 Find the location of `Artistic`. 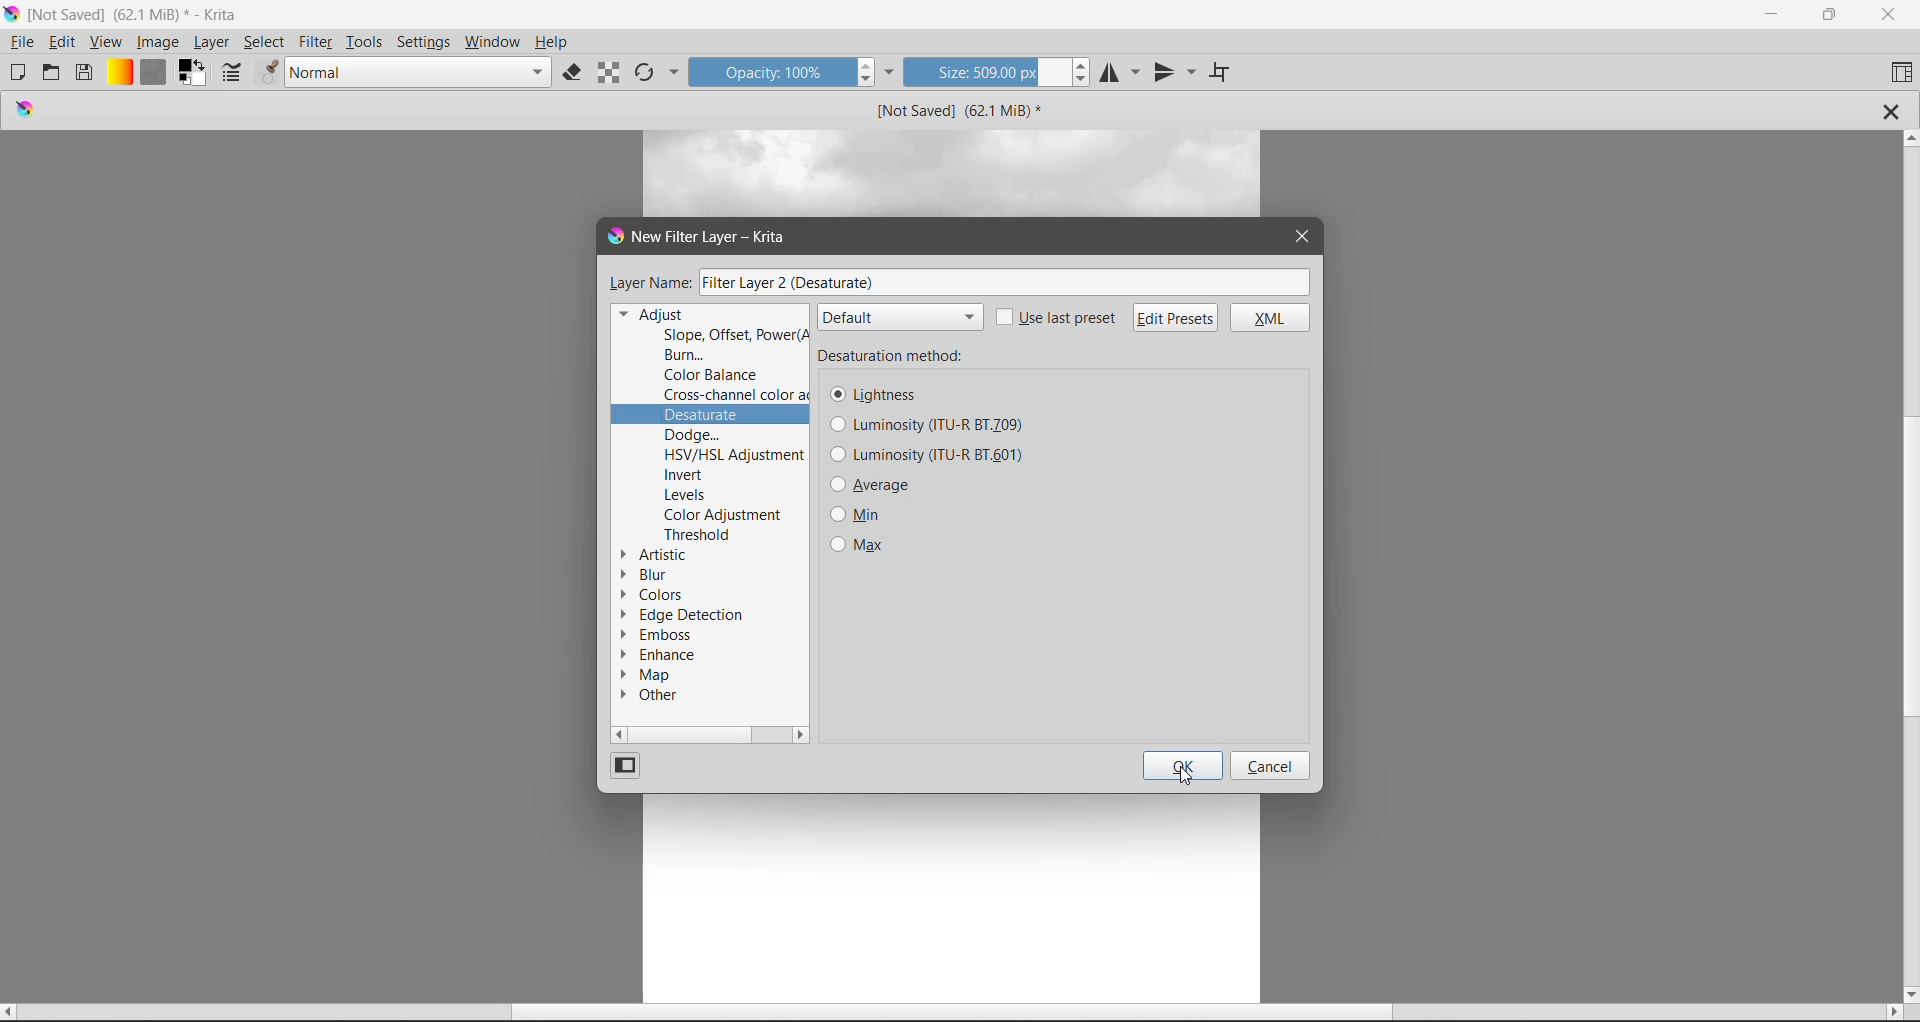

Artistic is located at coordinates (656, 555).